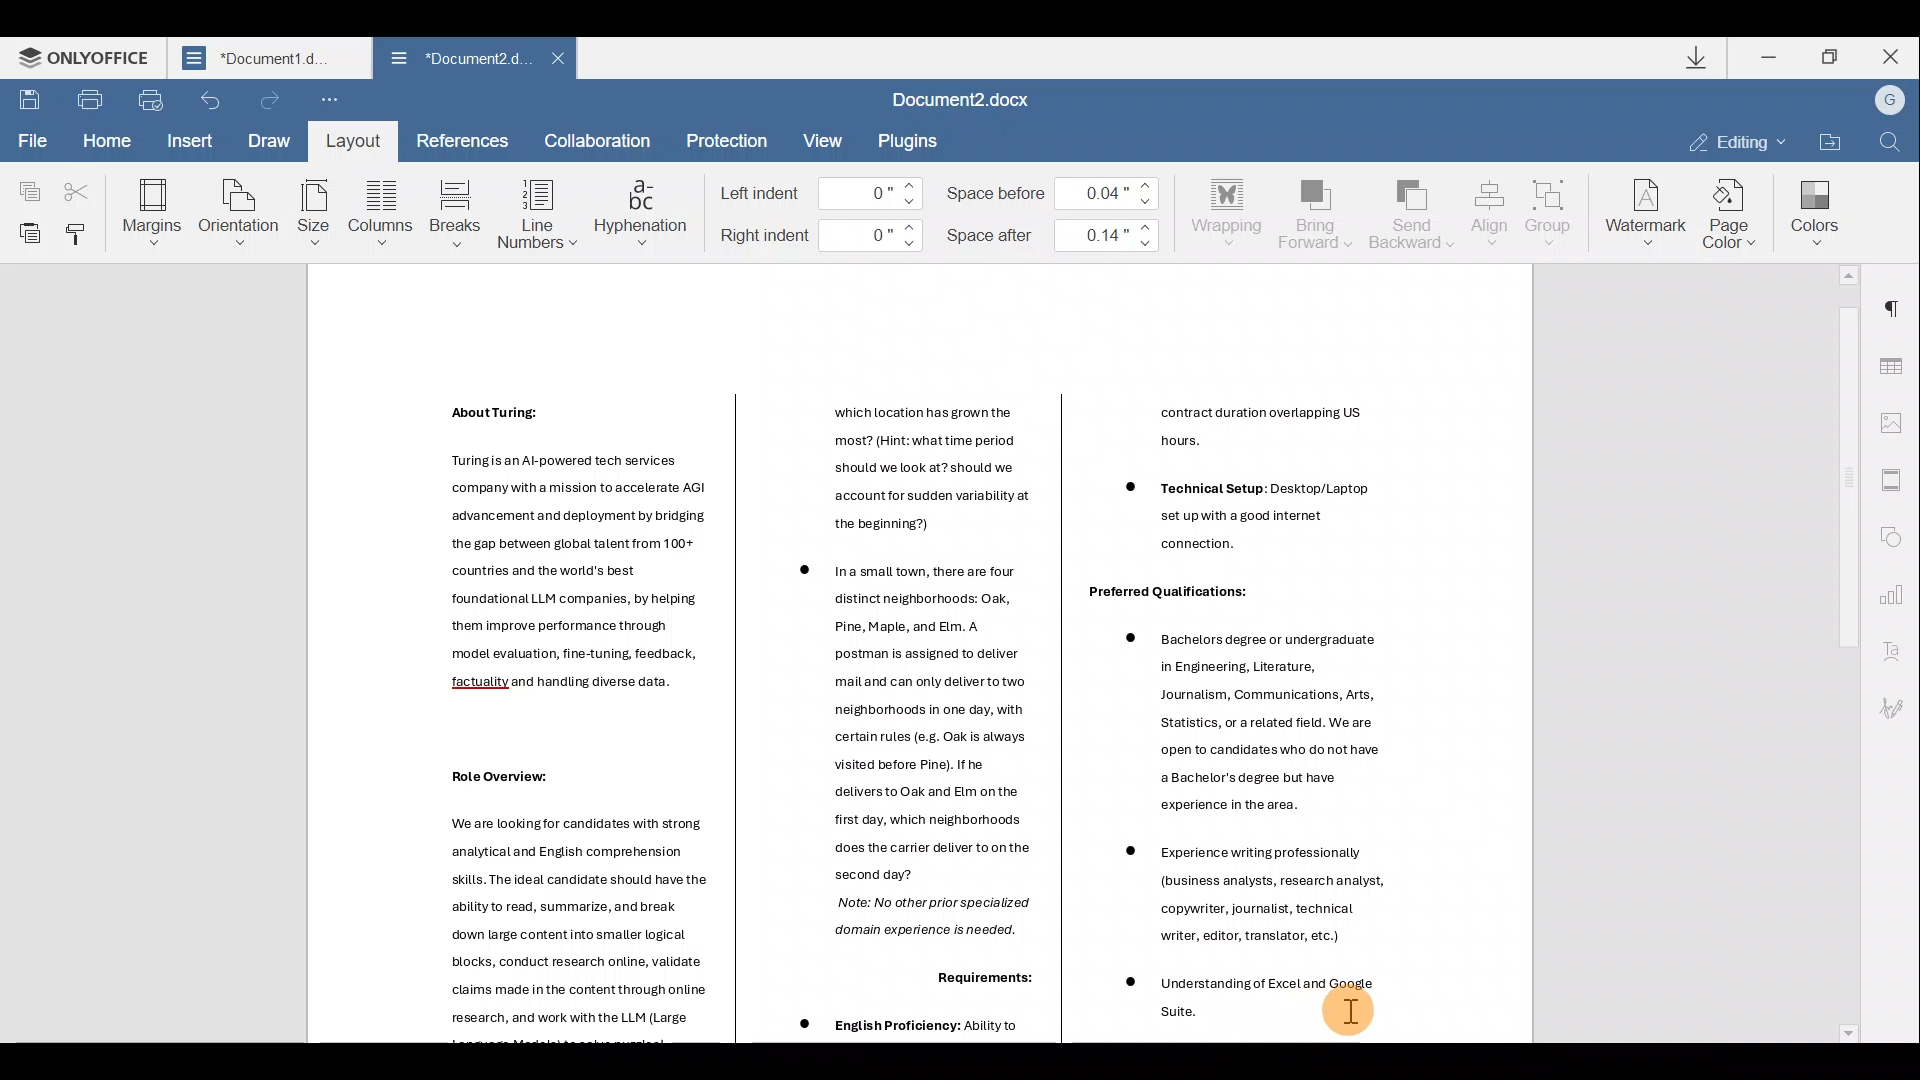 The height and width of the screenshot is (1080, 1920). What do you see at coordinates (1841, 653) in the screenshot?
I see `Scroll bar` at bounding box center [1841, 653].